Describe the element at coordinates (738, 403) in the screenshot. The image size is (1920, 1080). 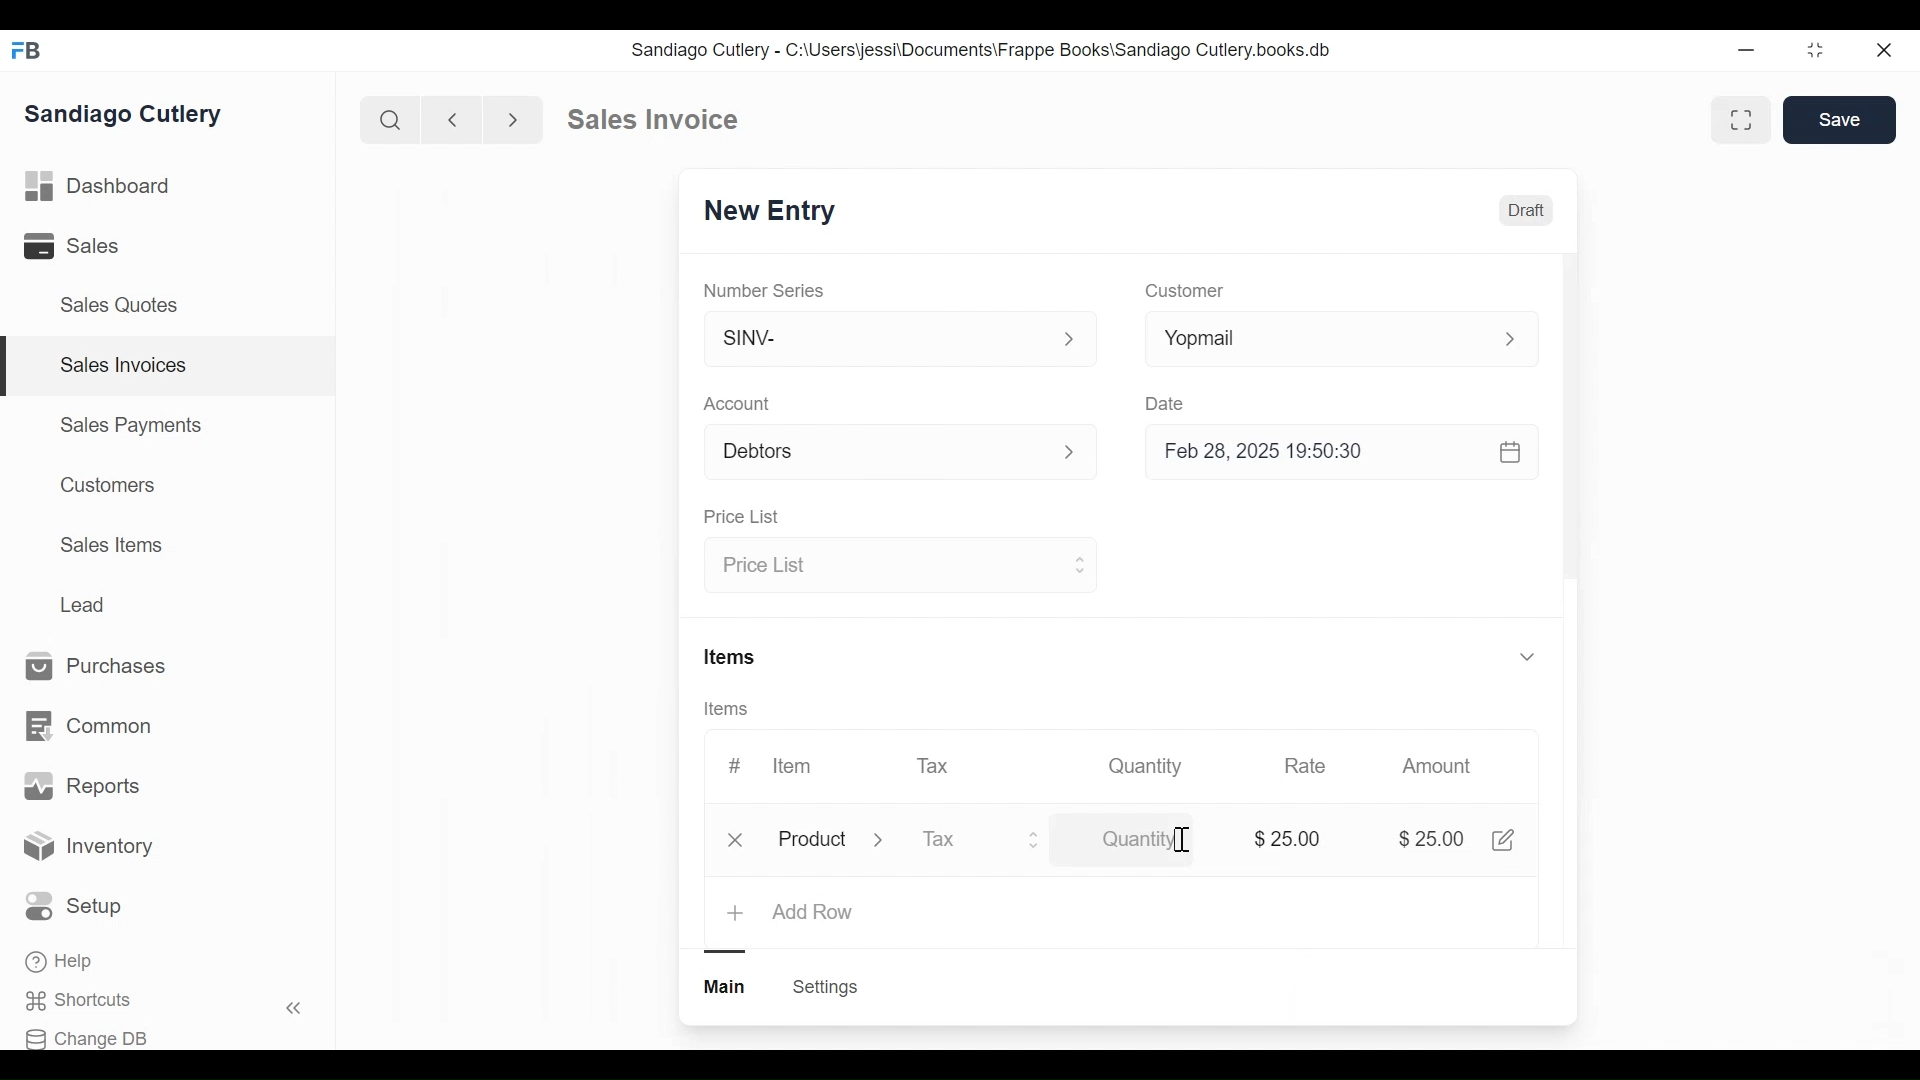
I see `Account` at that location.